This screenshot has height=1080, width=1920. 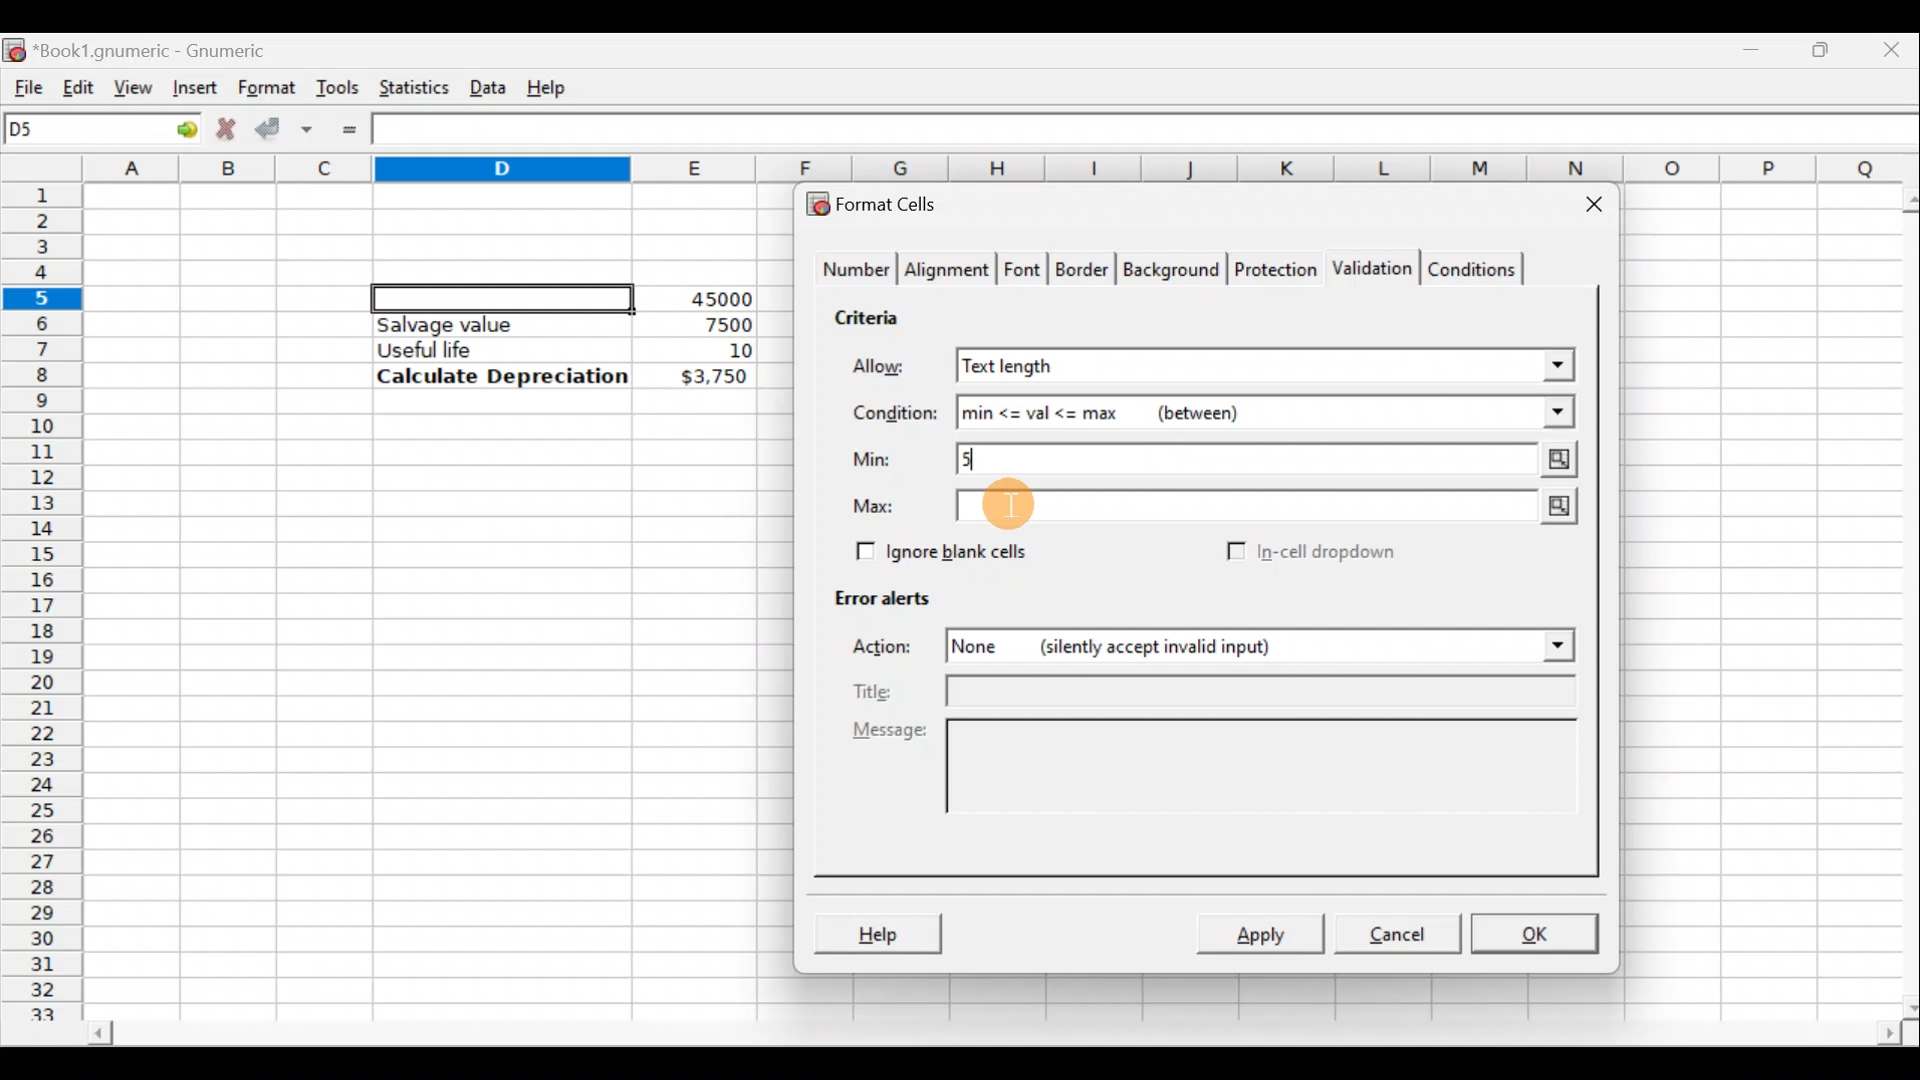 What do you see at coordinates (337, 86) in the screenshot?
I see `Tools` at bounding box center [337, 86].